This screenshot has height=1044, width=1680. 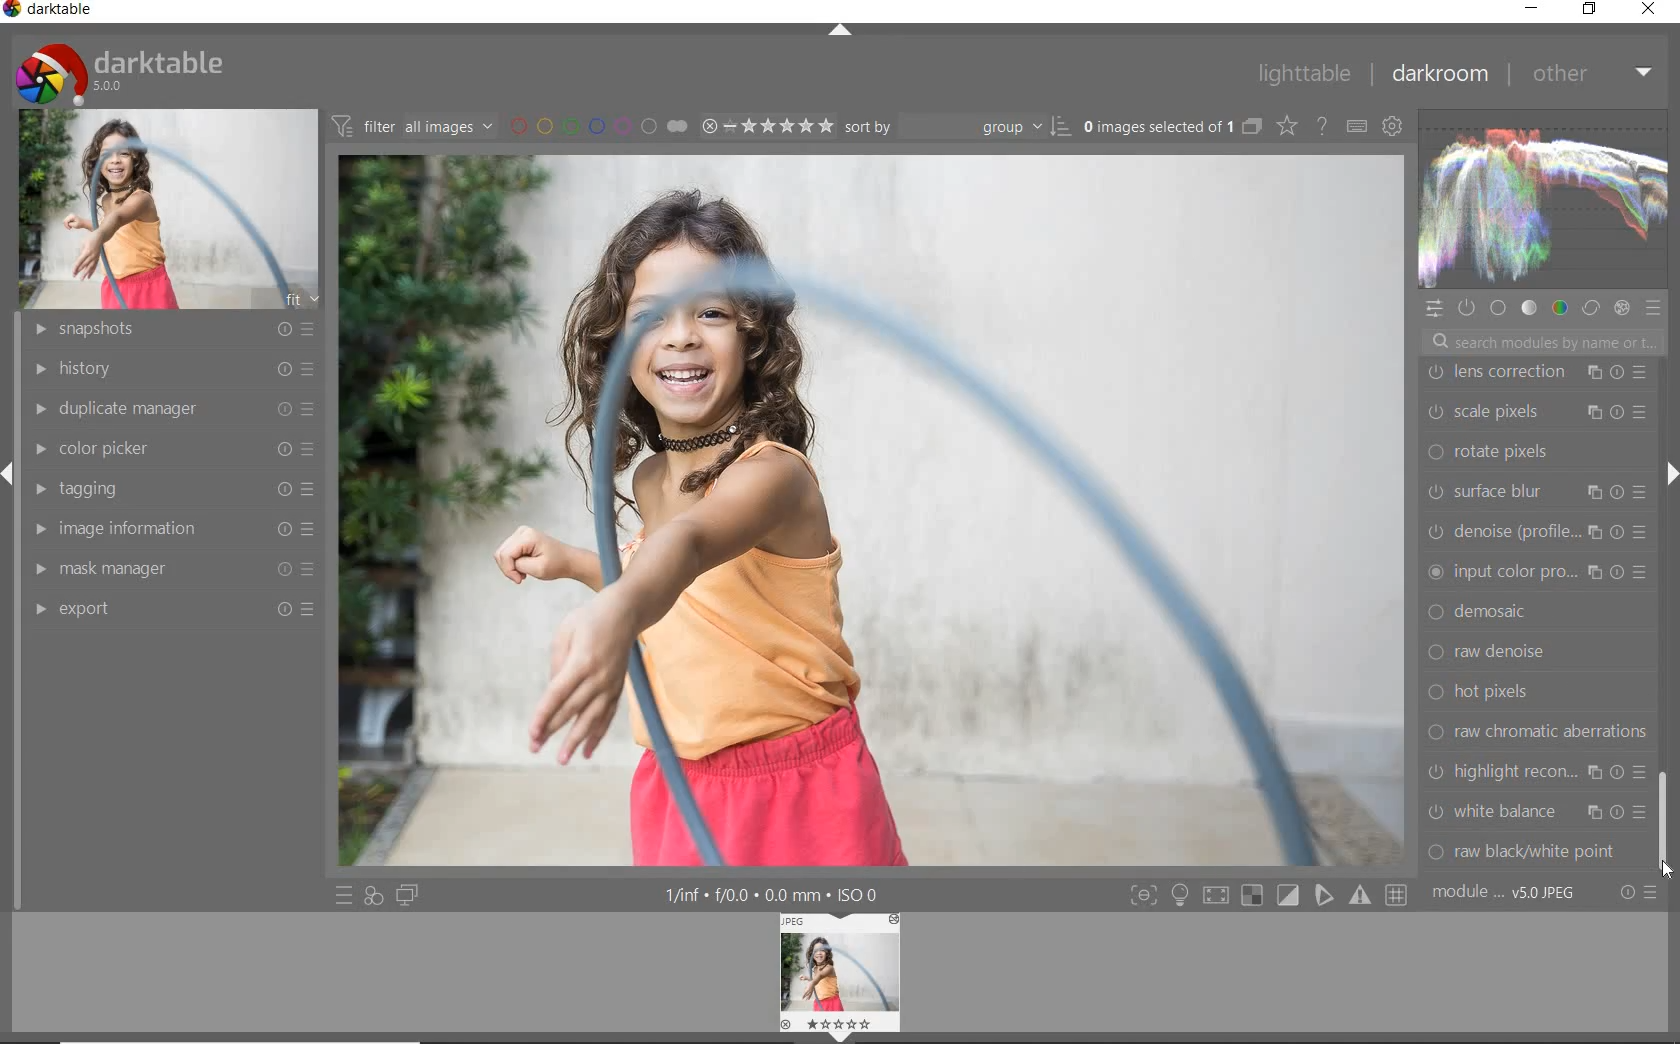 What do you see at coordinates (1531, 7) in the screenshot?
I see `minimize` at bounding box center [1531, 7].